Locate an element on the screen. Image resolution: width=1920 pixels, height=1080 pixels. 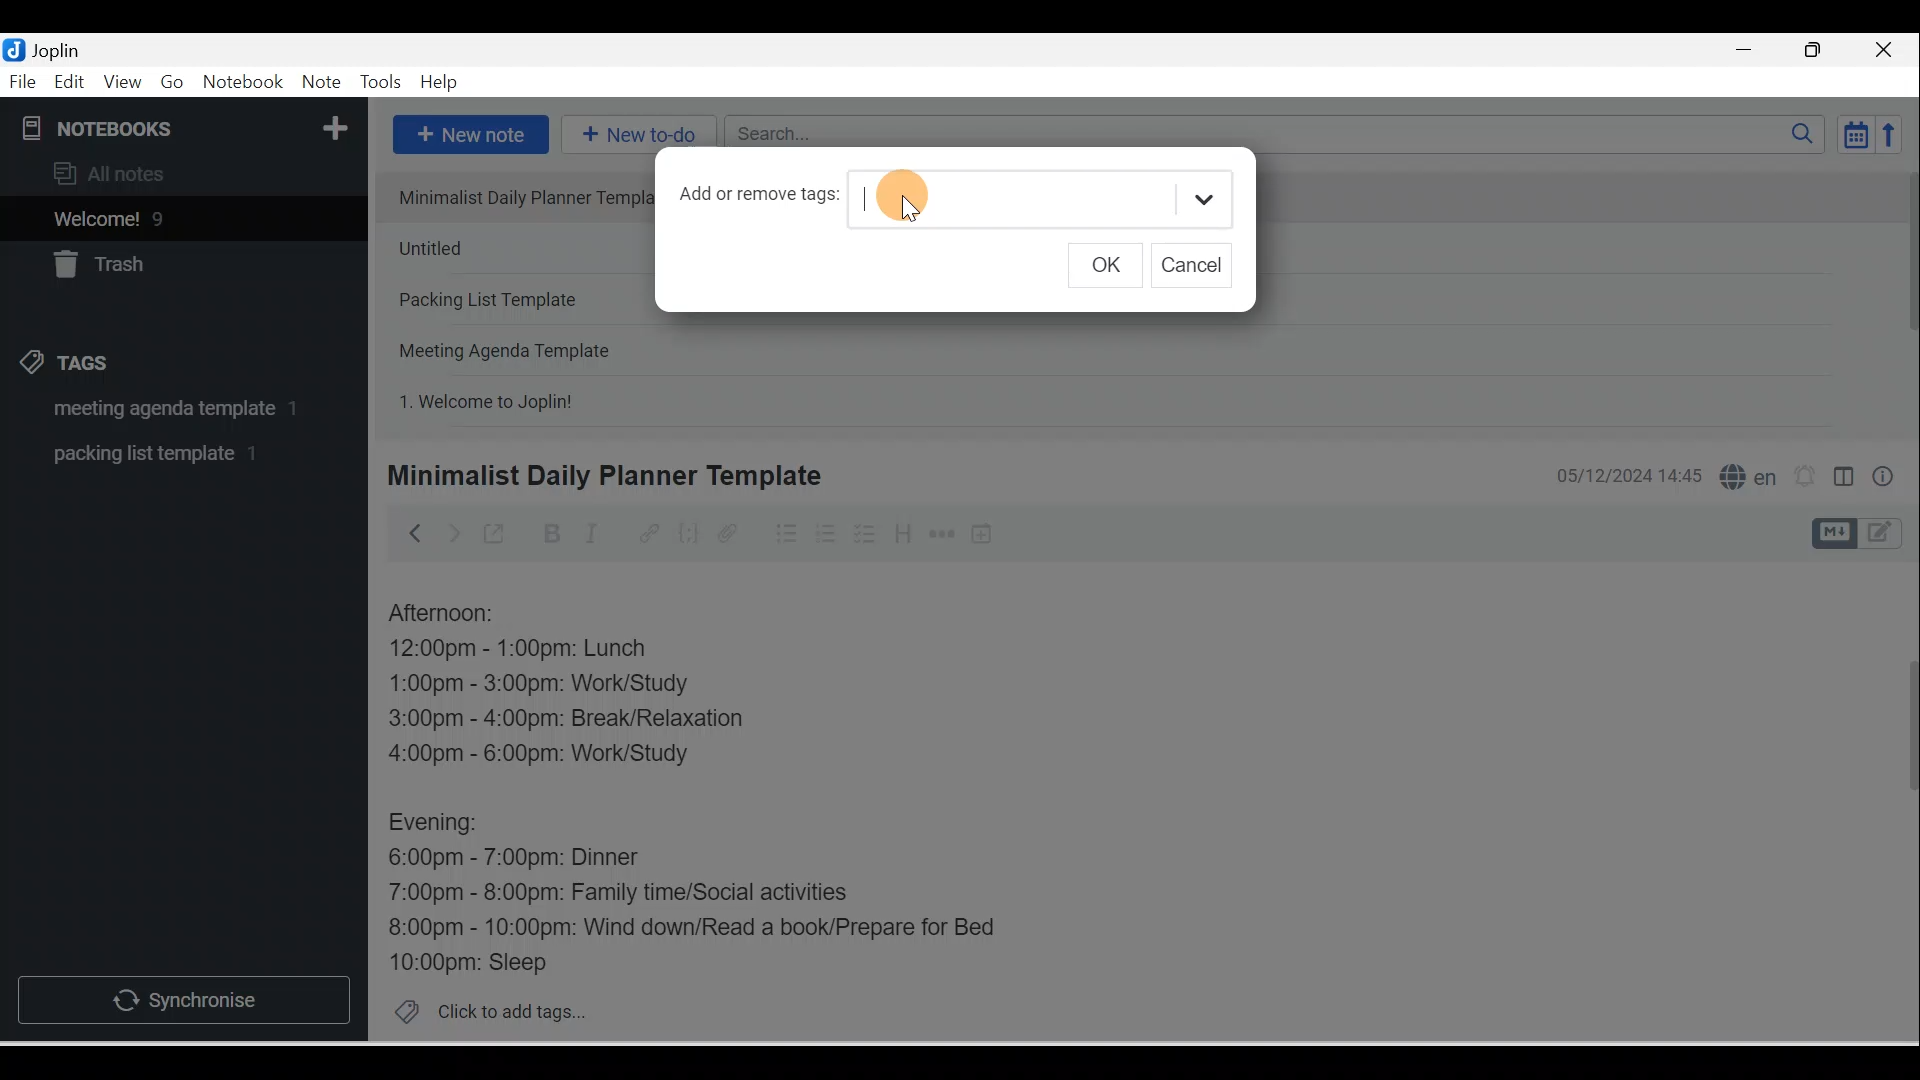
Go is located at coordinates (175, 83).